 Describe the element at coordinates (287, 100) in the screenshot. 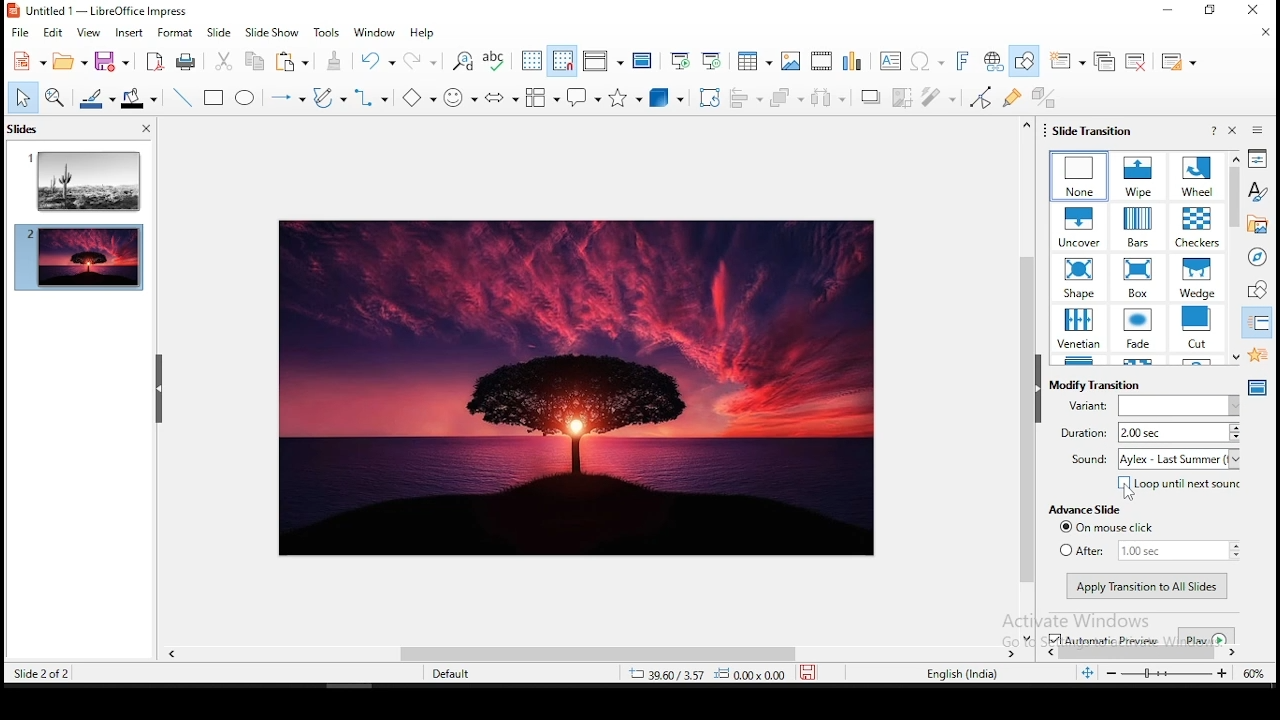

I see `lines and arrows` at that location.